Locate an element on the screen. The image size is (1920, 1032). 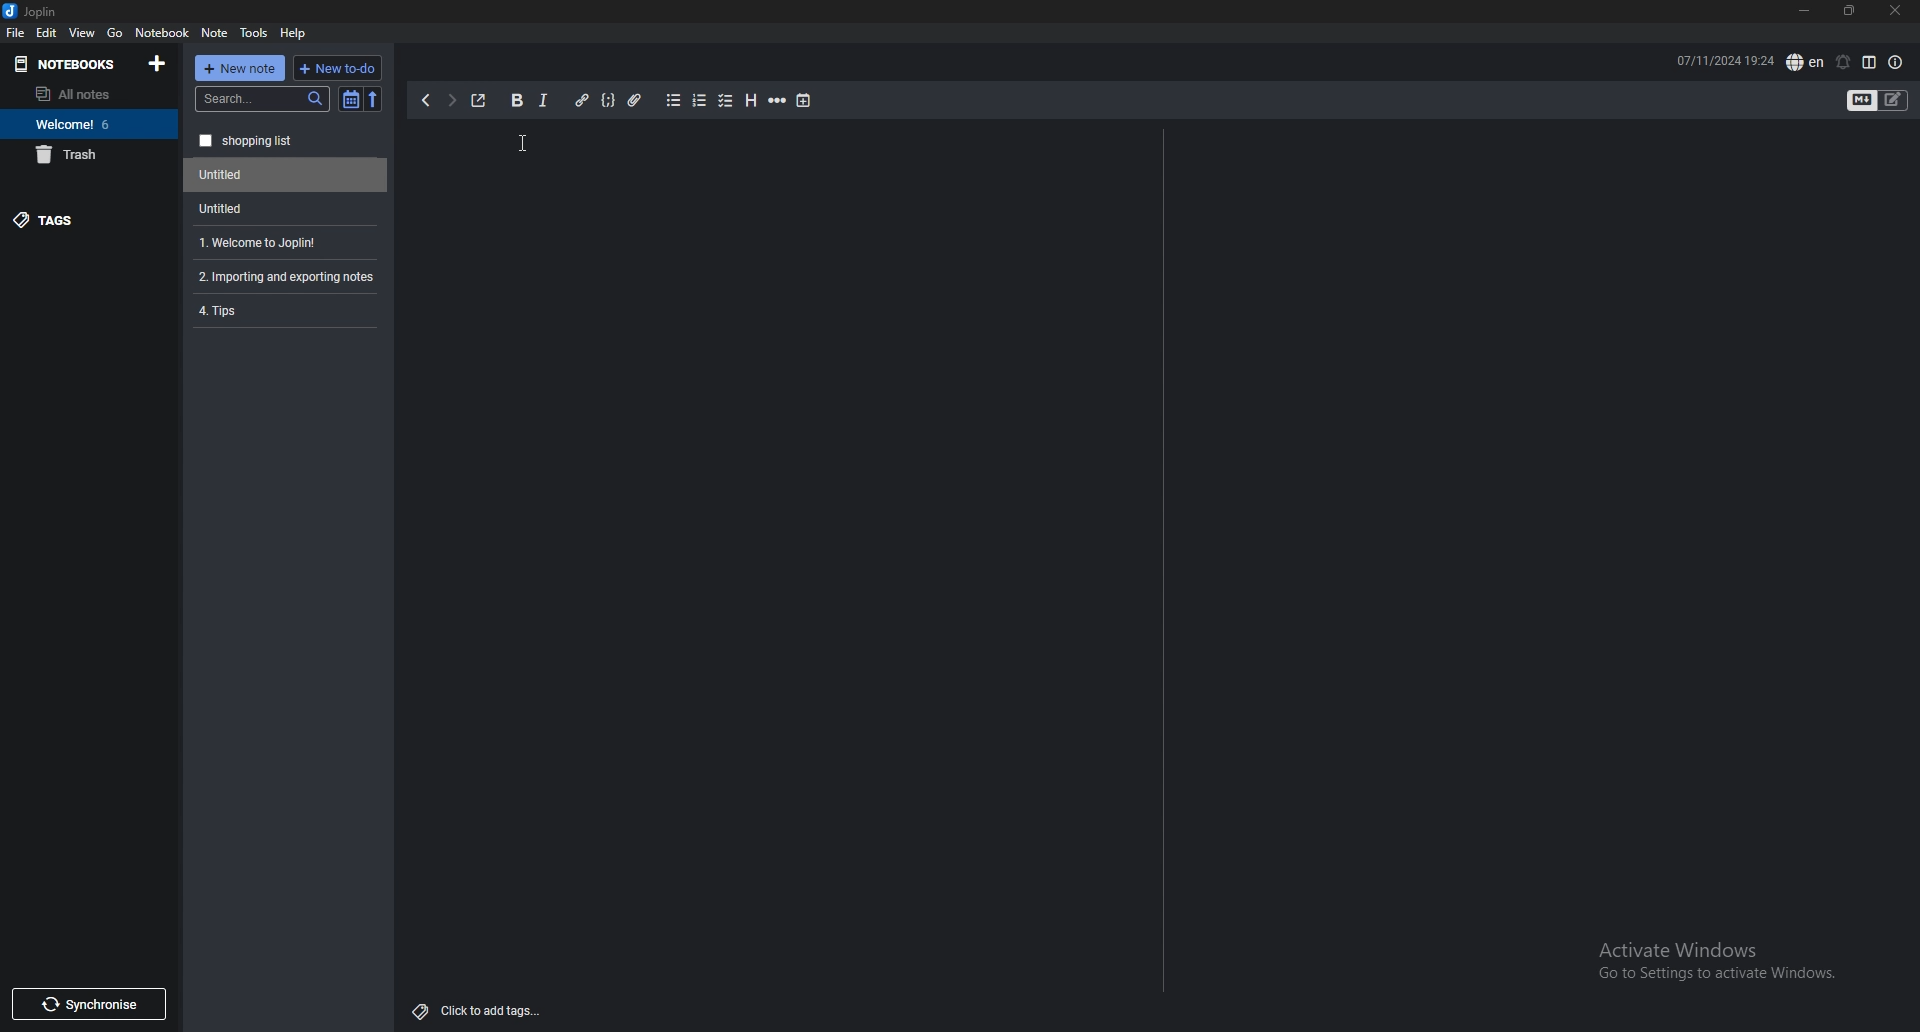
Tips is located at coordinates (284, 309).